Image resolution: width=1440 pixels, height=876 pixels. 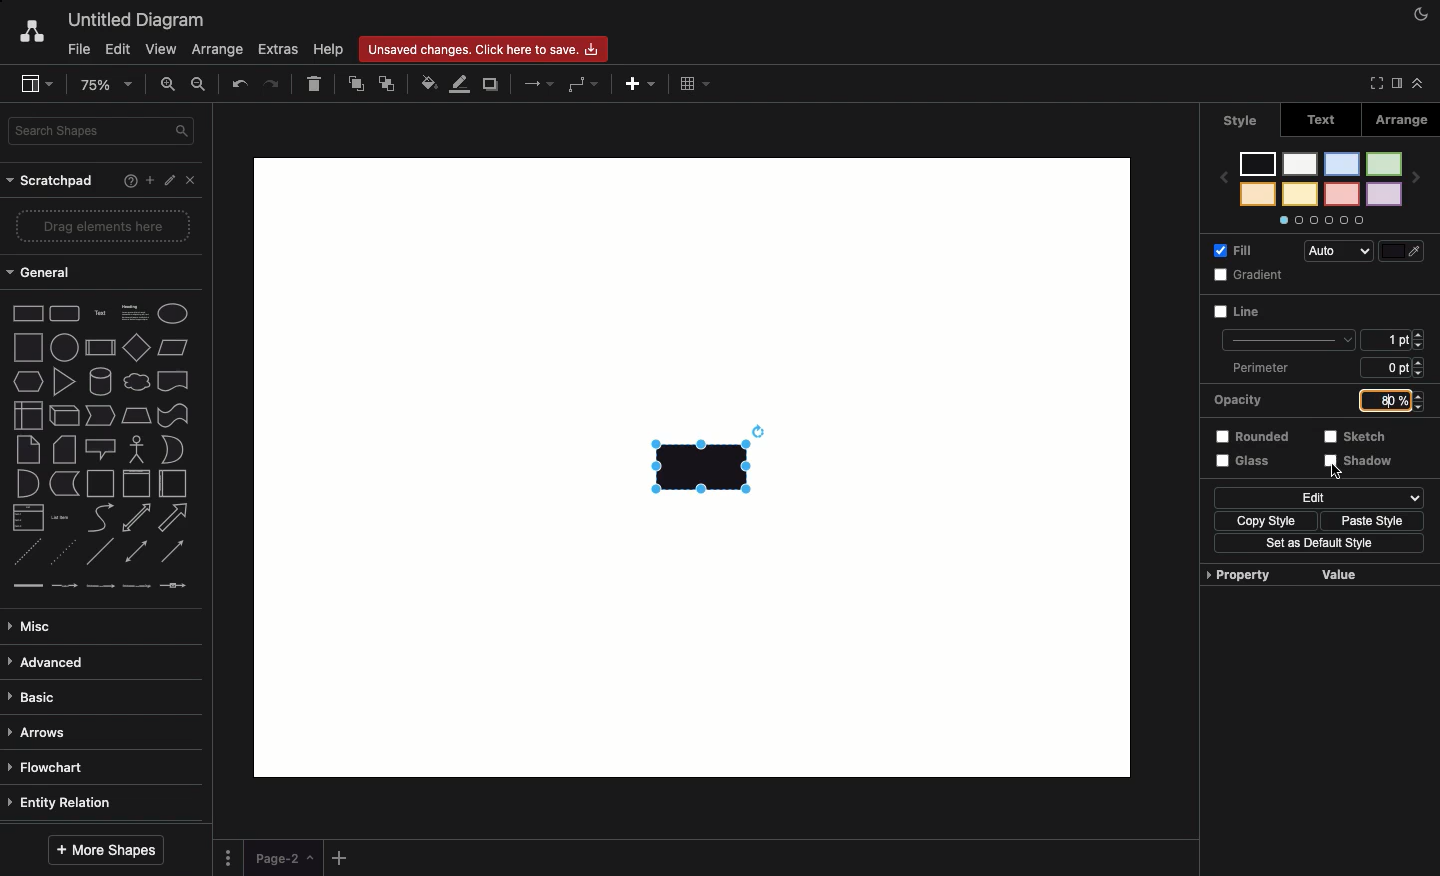 I want to click on File, so click(x=76, y=49).